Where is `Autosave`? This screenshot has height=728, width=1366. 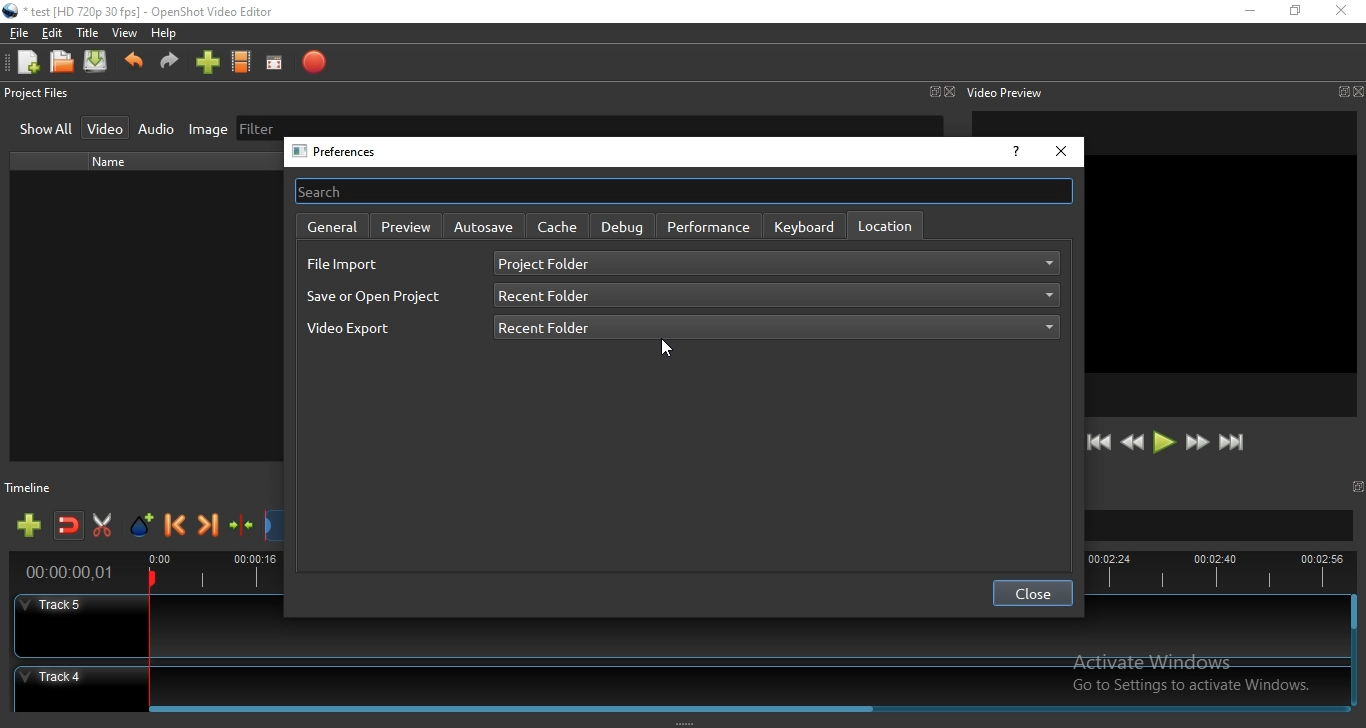 Autosave is located at coordinates (483, 226).